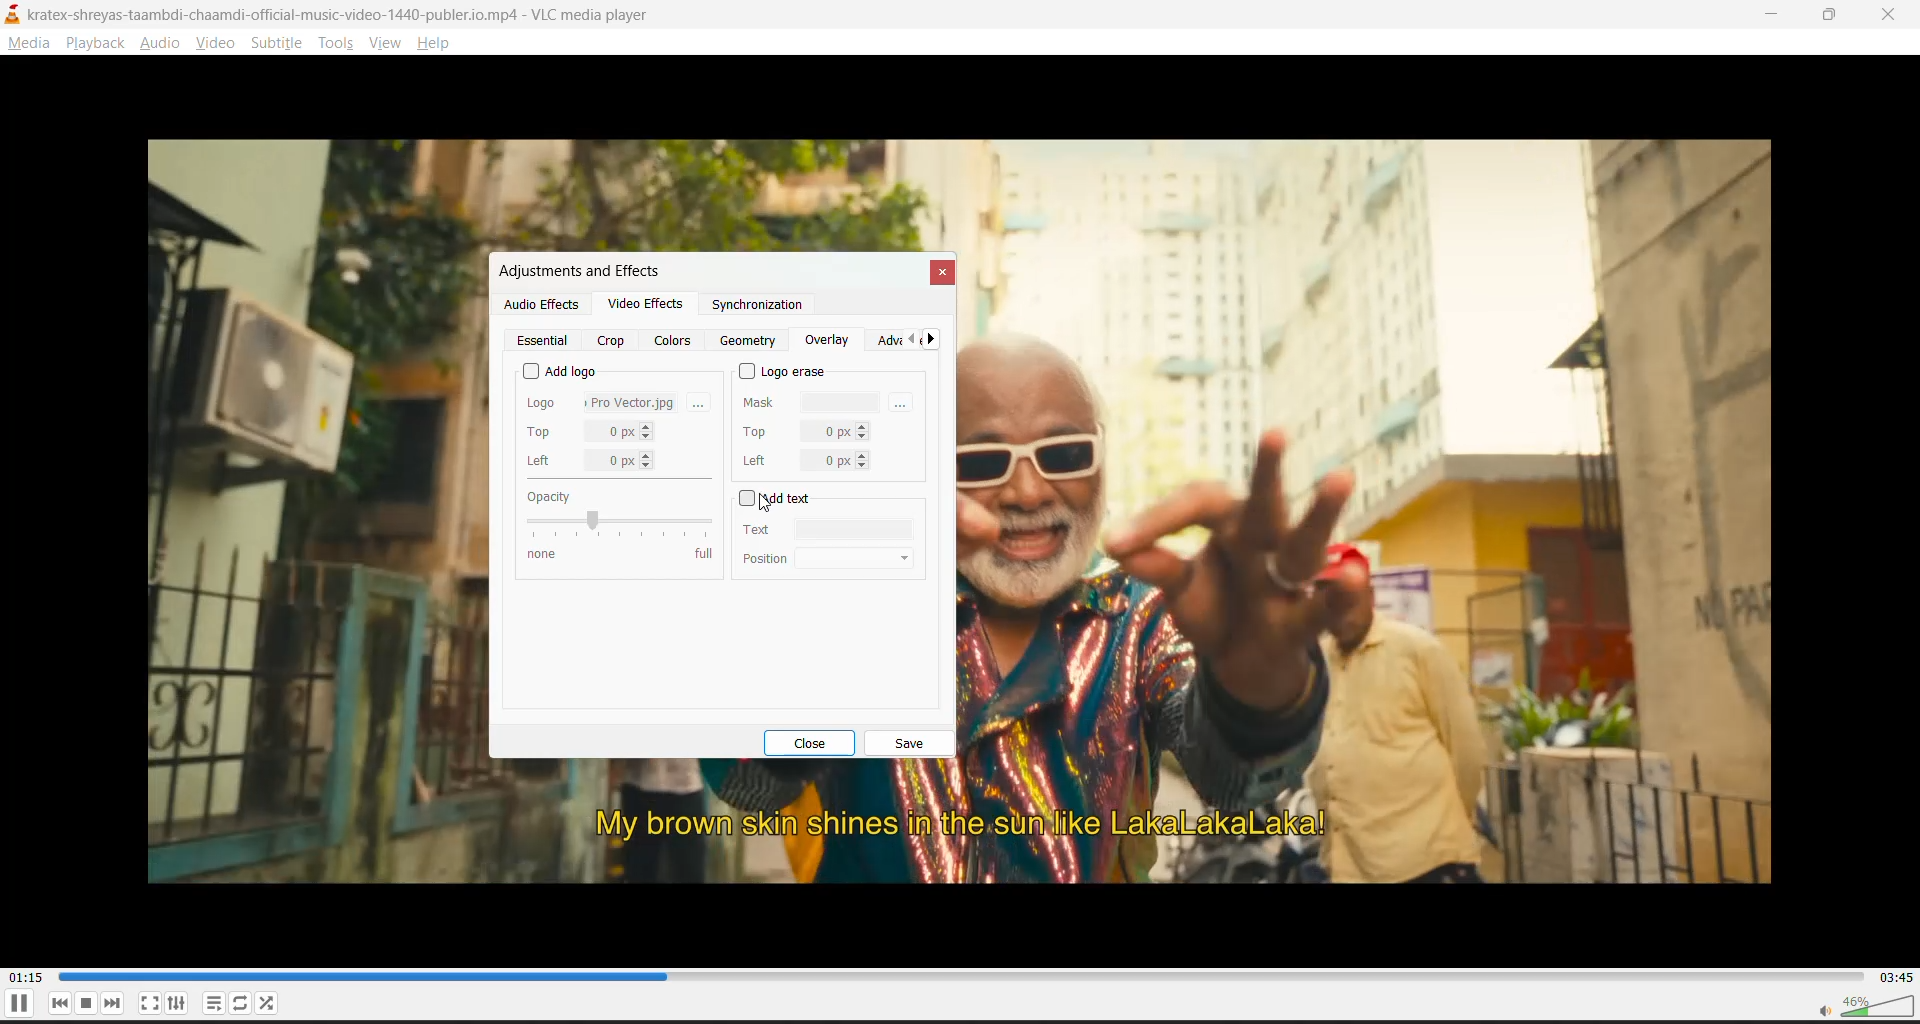 This screenshot has height=1024, width=1920. What do you see at coordinates (675, 340) in the screenshot?
I see `colors` at bounding box center [675, 340].